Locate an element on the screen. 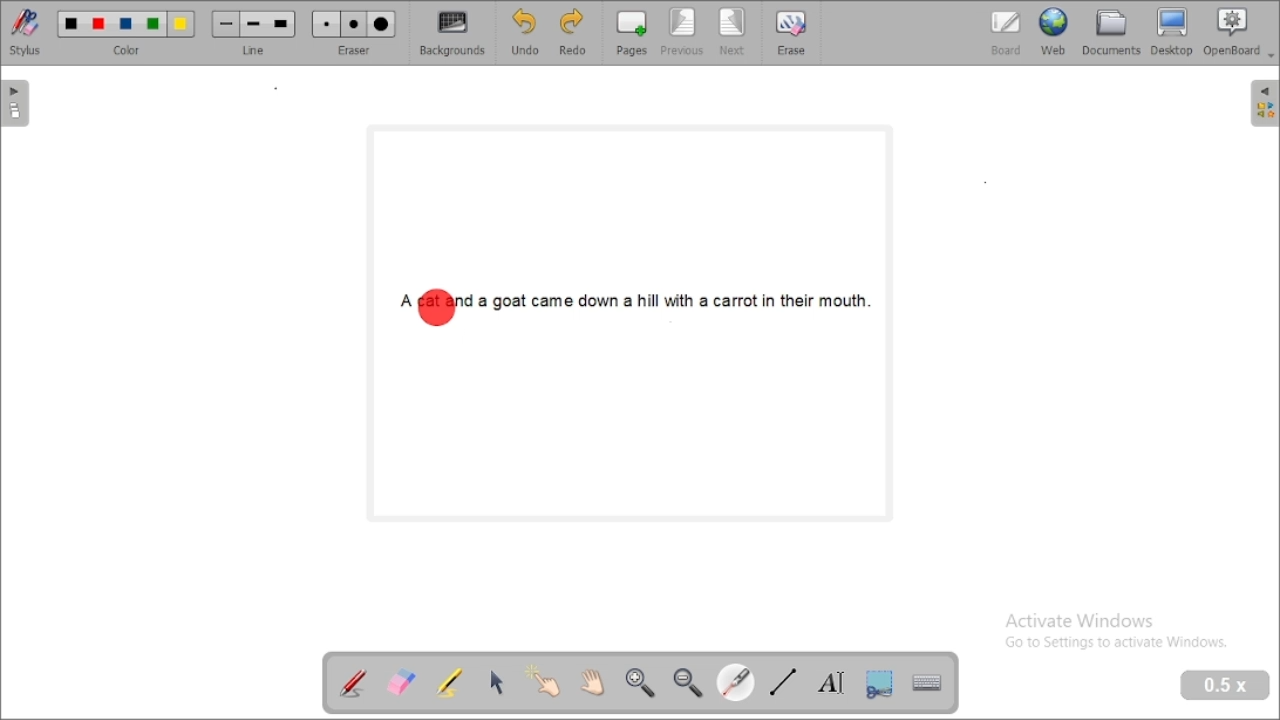 This screenshot has width=1280, height=720. previous is located at coordinates (682, 33).